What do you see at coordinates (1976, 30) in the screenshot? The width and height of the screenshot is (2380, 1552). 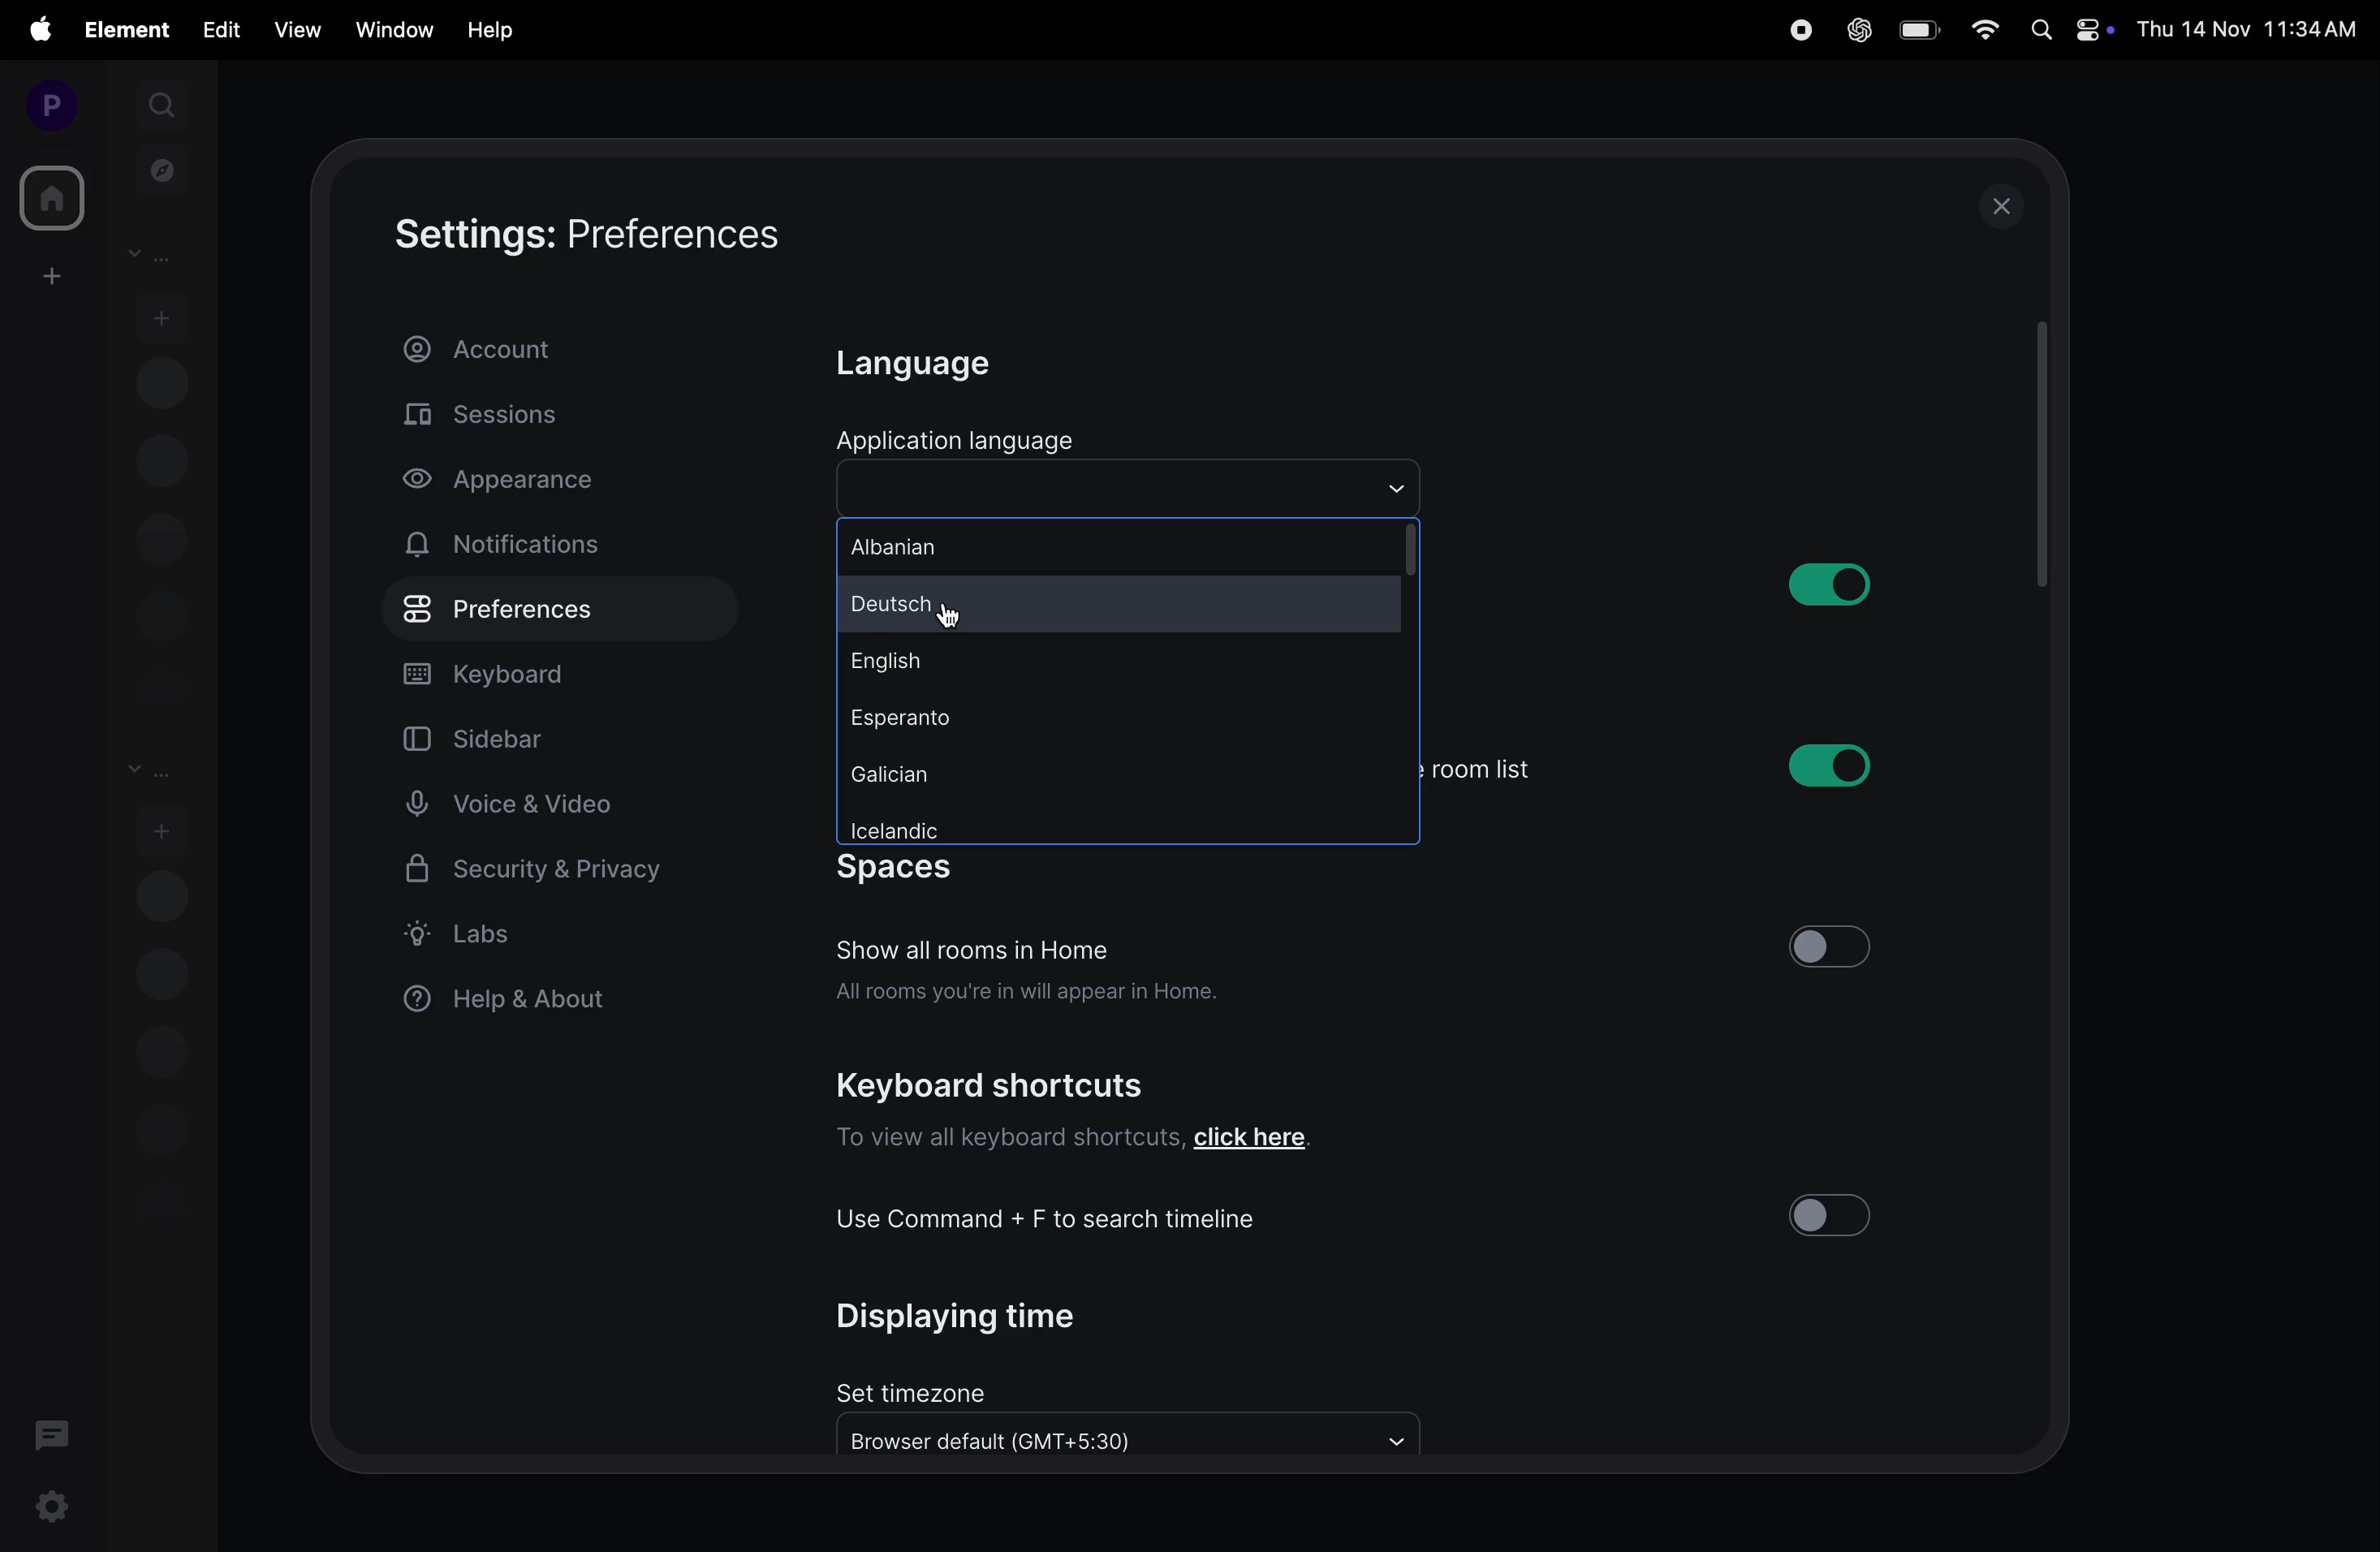 I see `wifi` at bounding box center [1976, 30].